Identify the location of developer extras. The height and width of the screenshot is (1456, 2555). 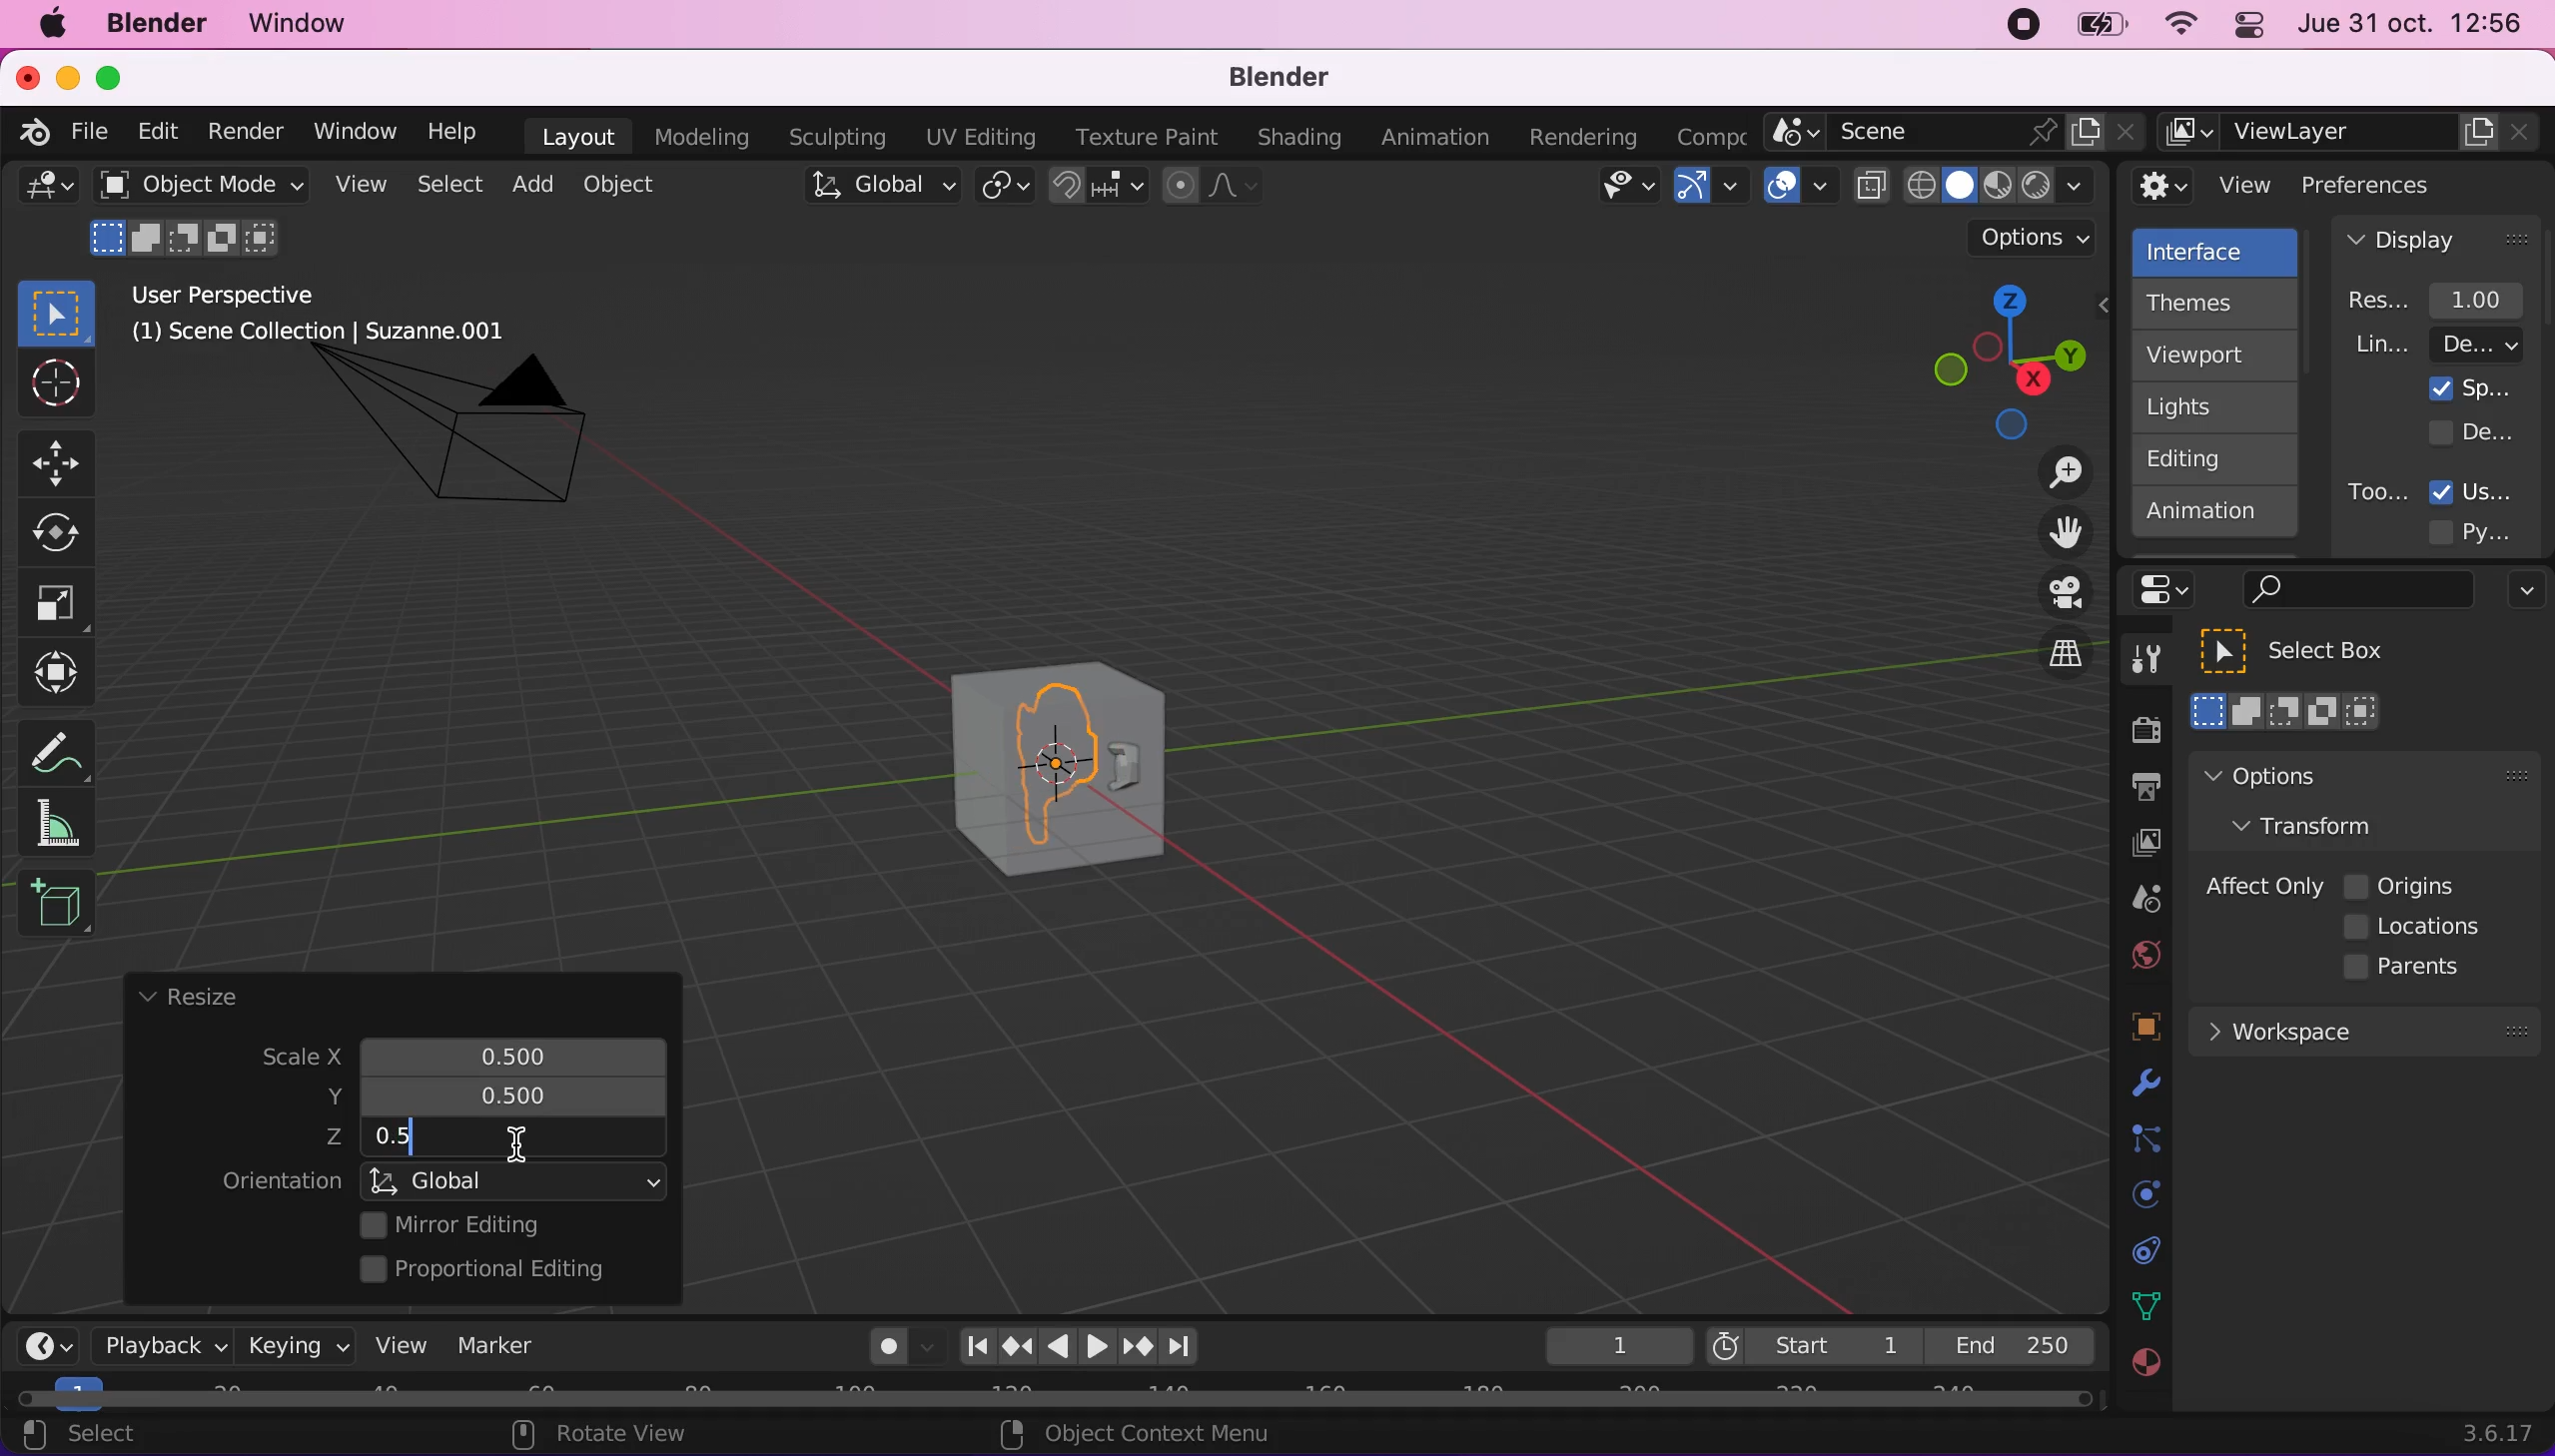
(2474, 431).